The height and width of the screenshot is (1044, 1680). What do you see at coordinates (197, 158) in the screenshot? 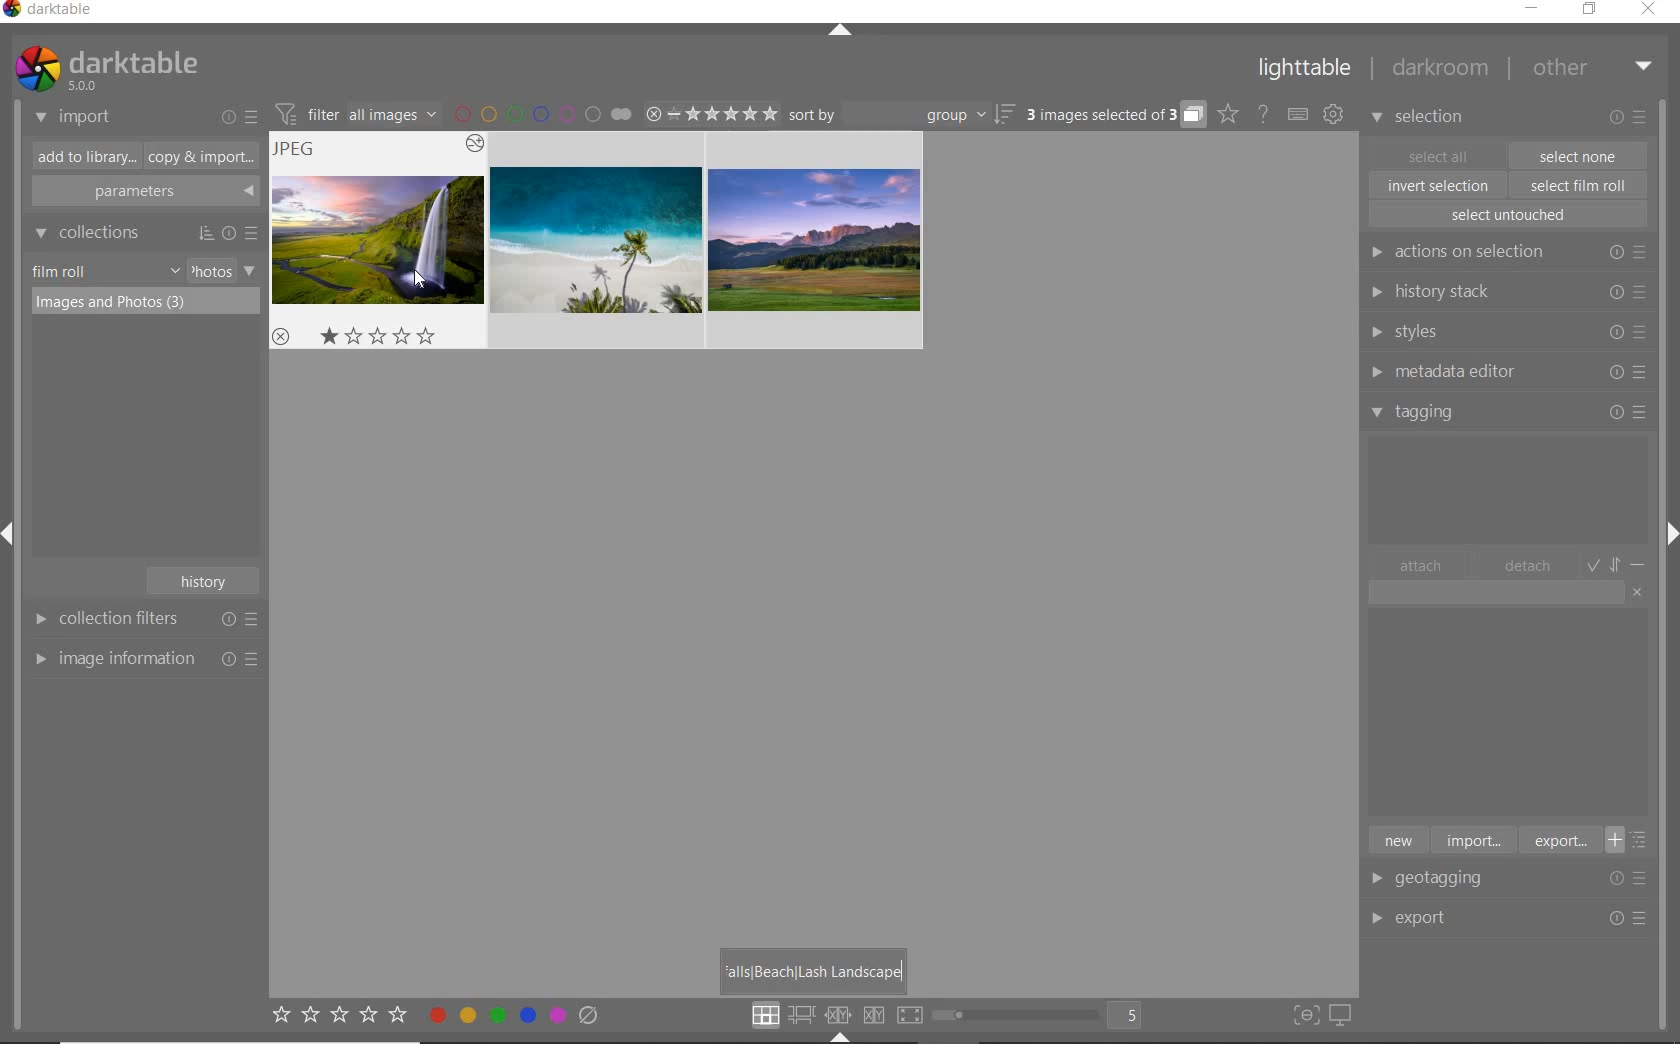
I see `copy & import` at bounding box center [197, 158].